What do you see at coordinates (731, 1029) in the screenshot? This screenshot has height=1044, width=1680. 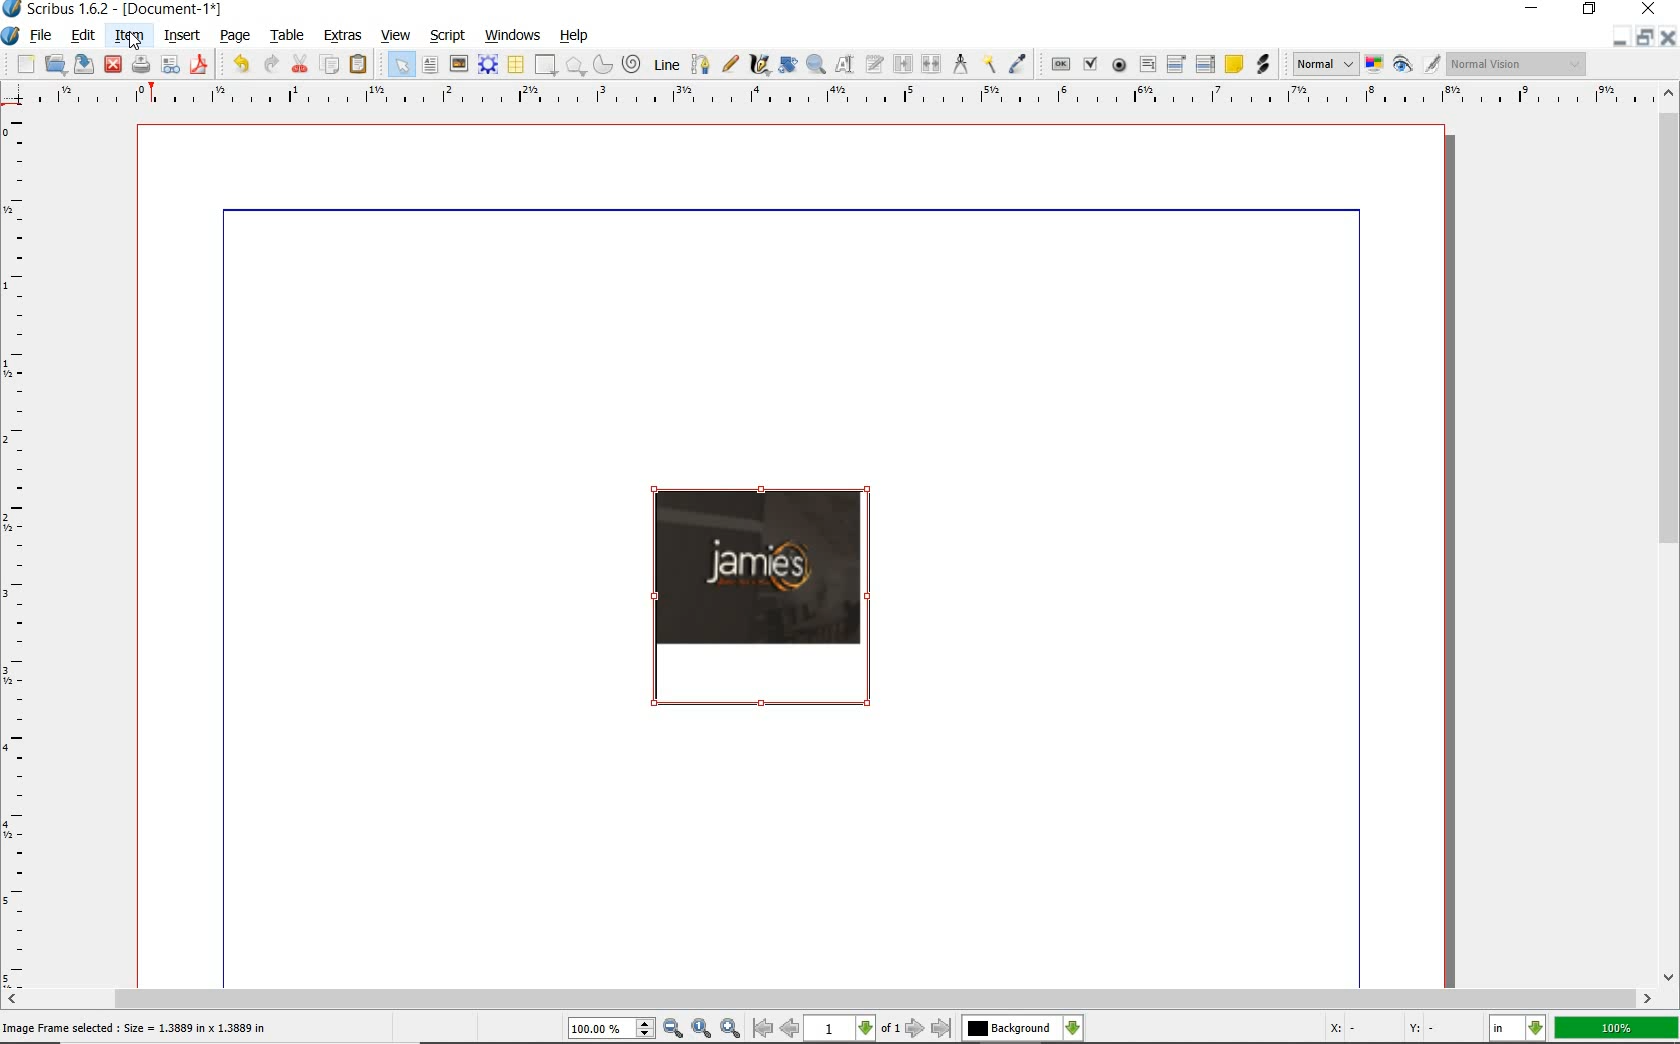 I see `Zoom In` at bounding box center [731, 1029].